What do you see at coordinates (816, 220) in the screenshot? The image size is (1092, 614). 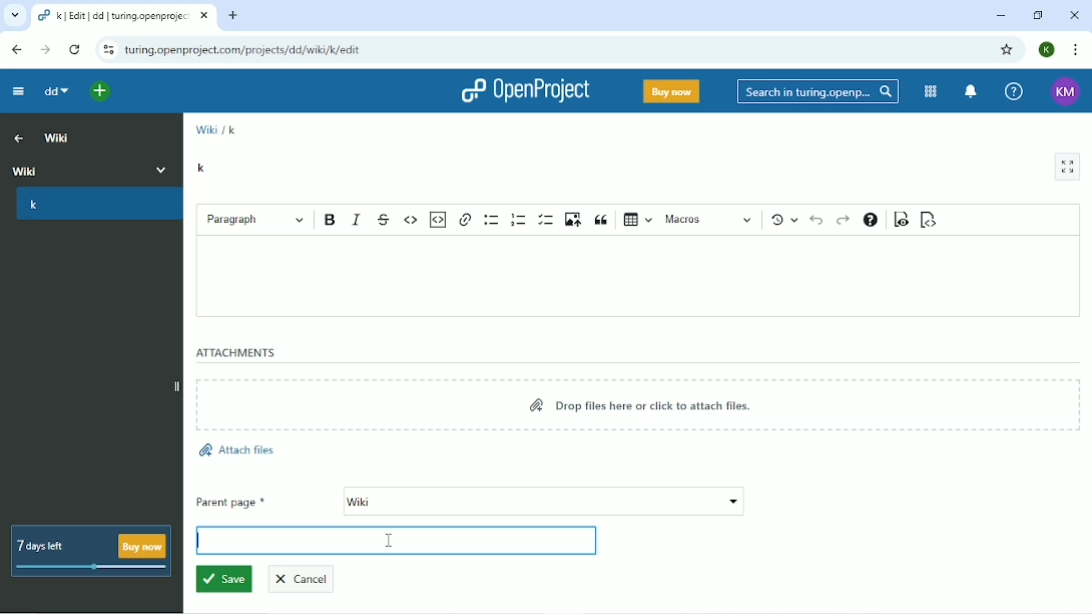 I see `Undo` at bounding box center [816, 220].